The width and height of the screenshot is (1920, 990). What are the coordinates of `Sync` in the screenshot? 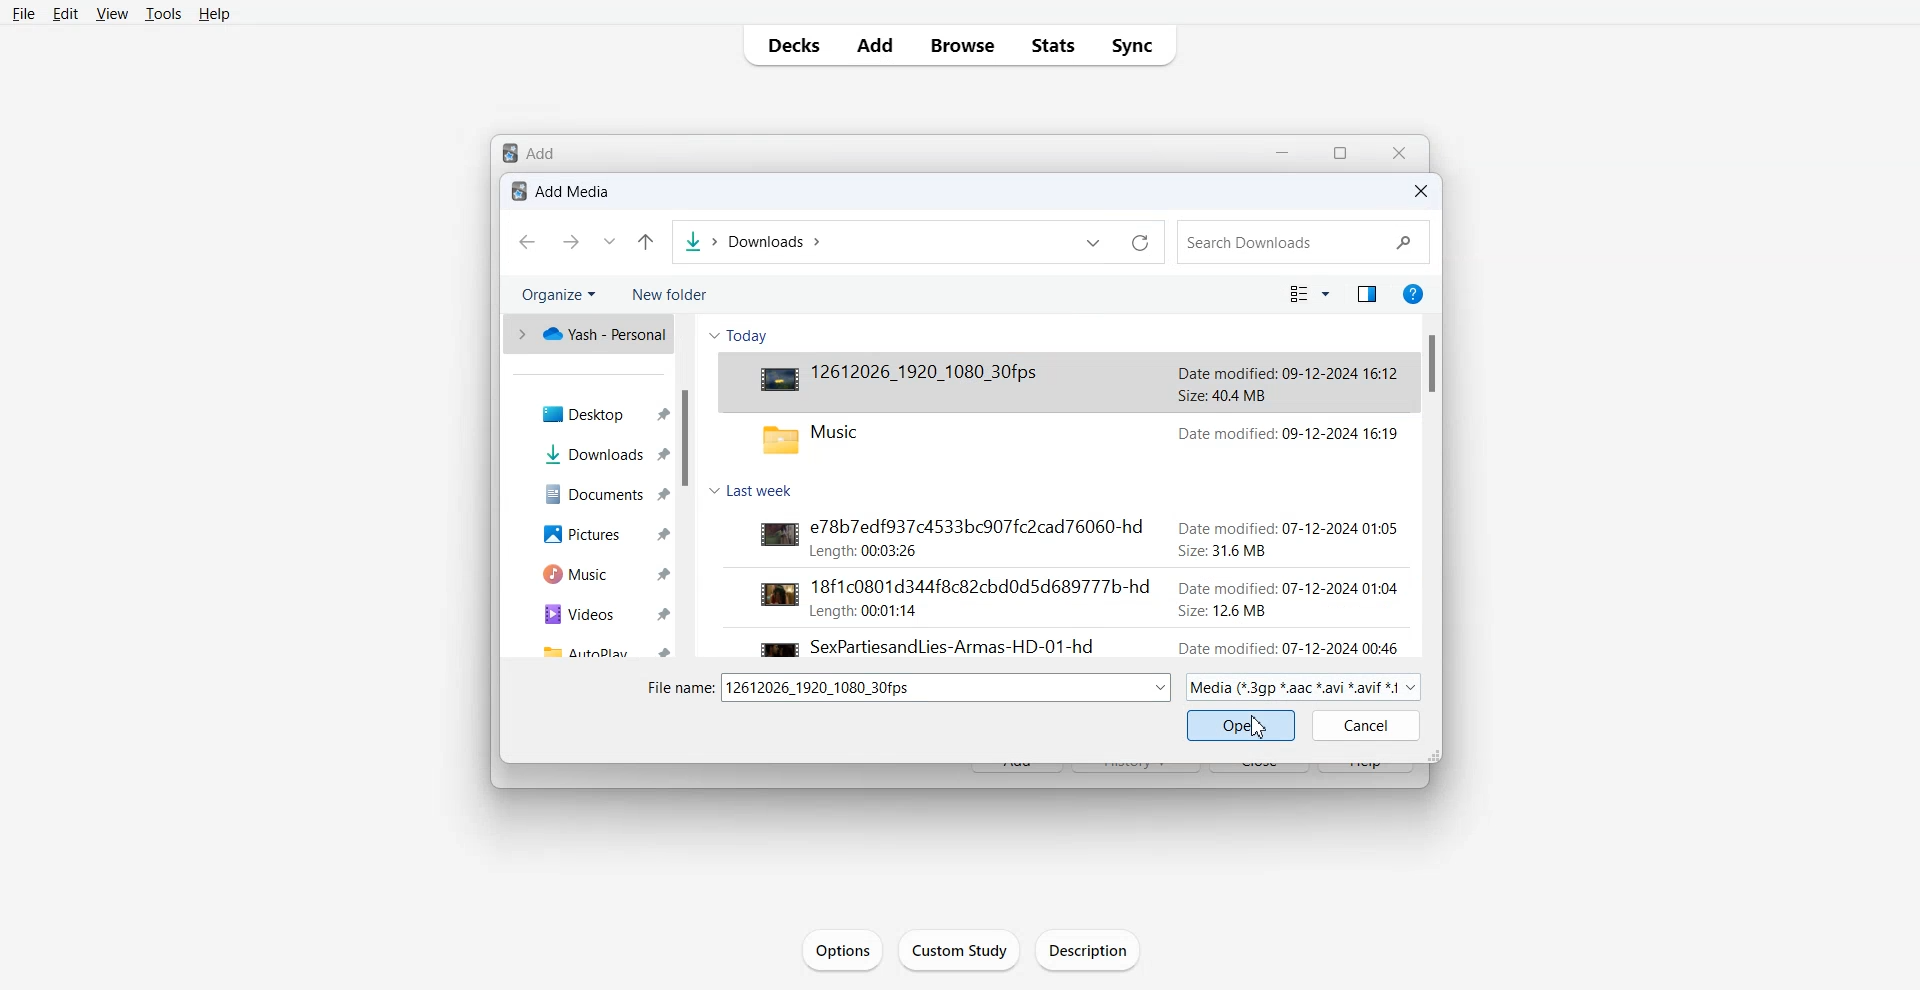 It's located at (1133, 45).